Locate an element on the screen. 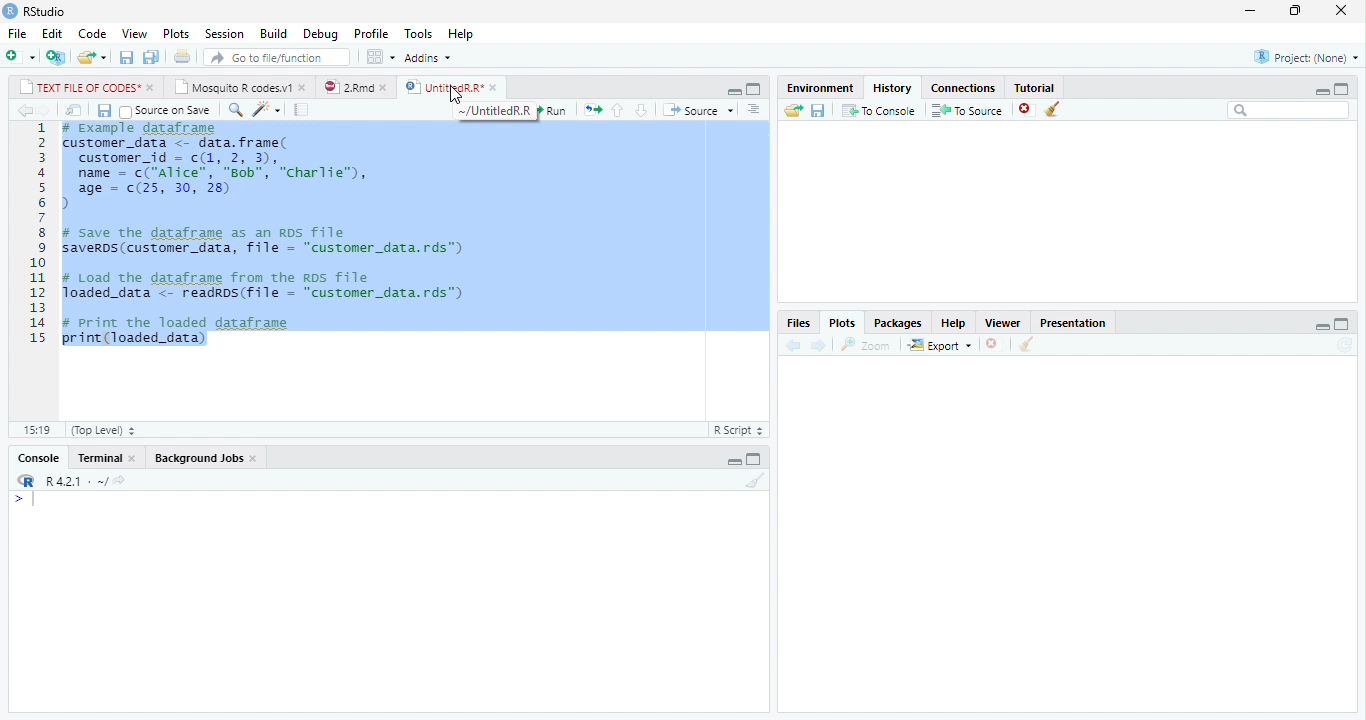 Image resolution: width=1366 pixels, height=720 pixels. minimize is located at coordinates (734, 92).